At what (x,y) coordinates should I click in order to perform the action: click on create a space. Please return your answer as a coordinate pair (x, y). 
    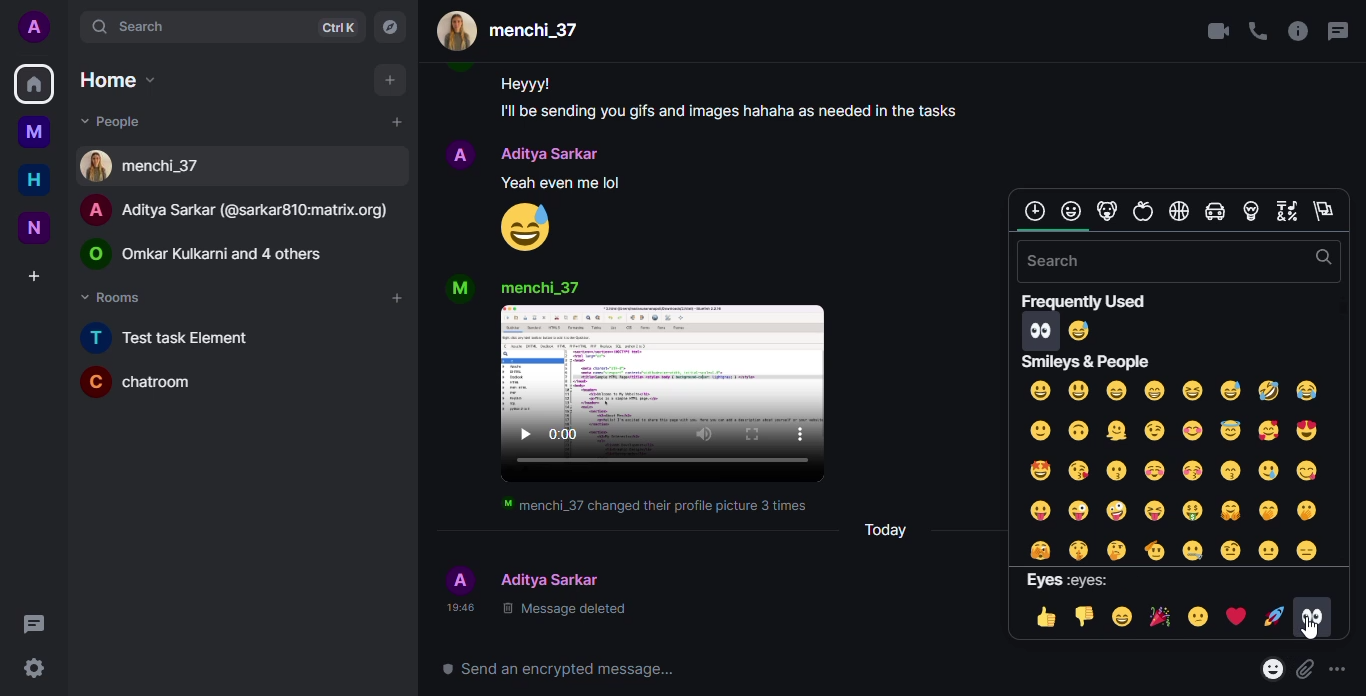
    Looking at the image, I should click on (35, 273).